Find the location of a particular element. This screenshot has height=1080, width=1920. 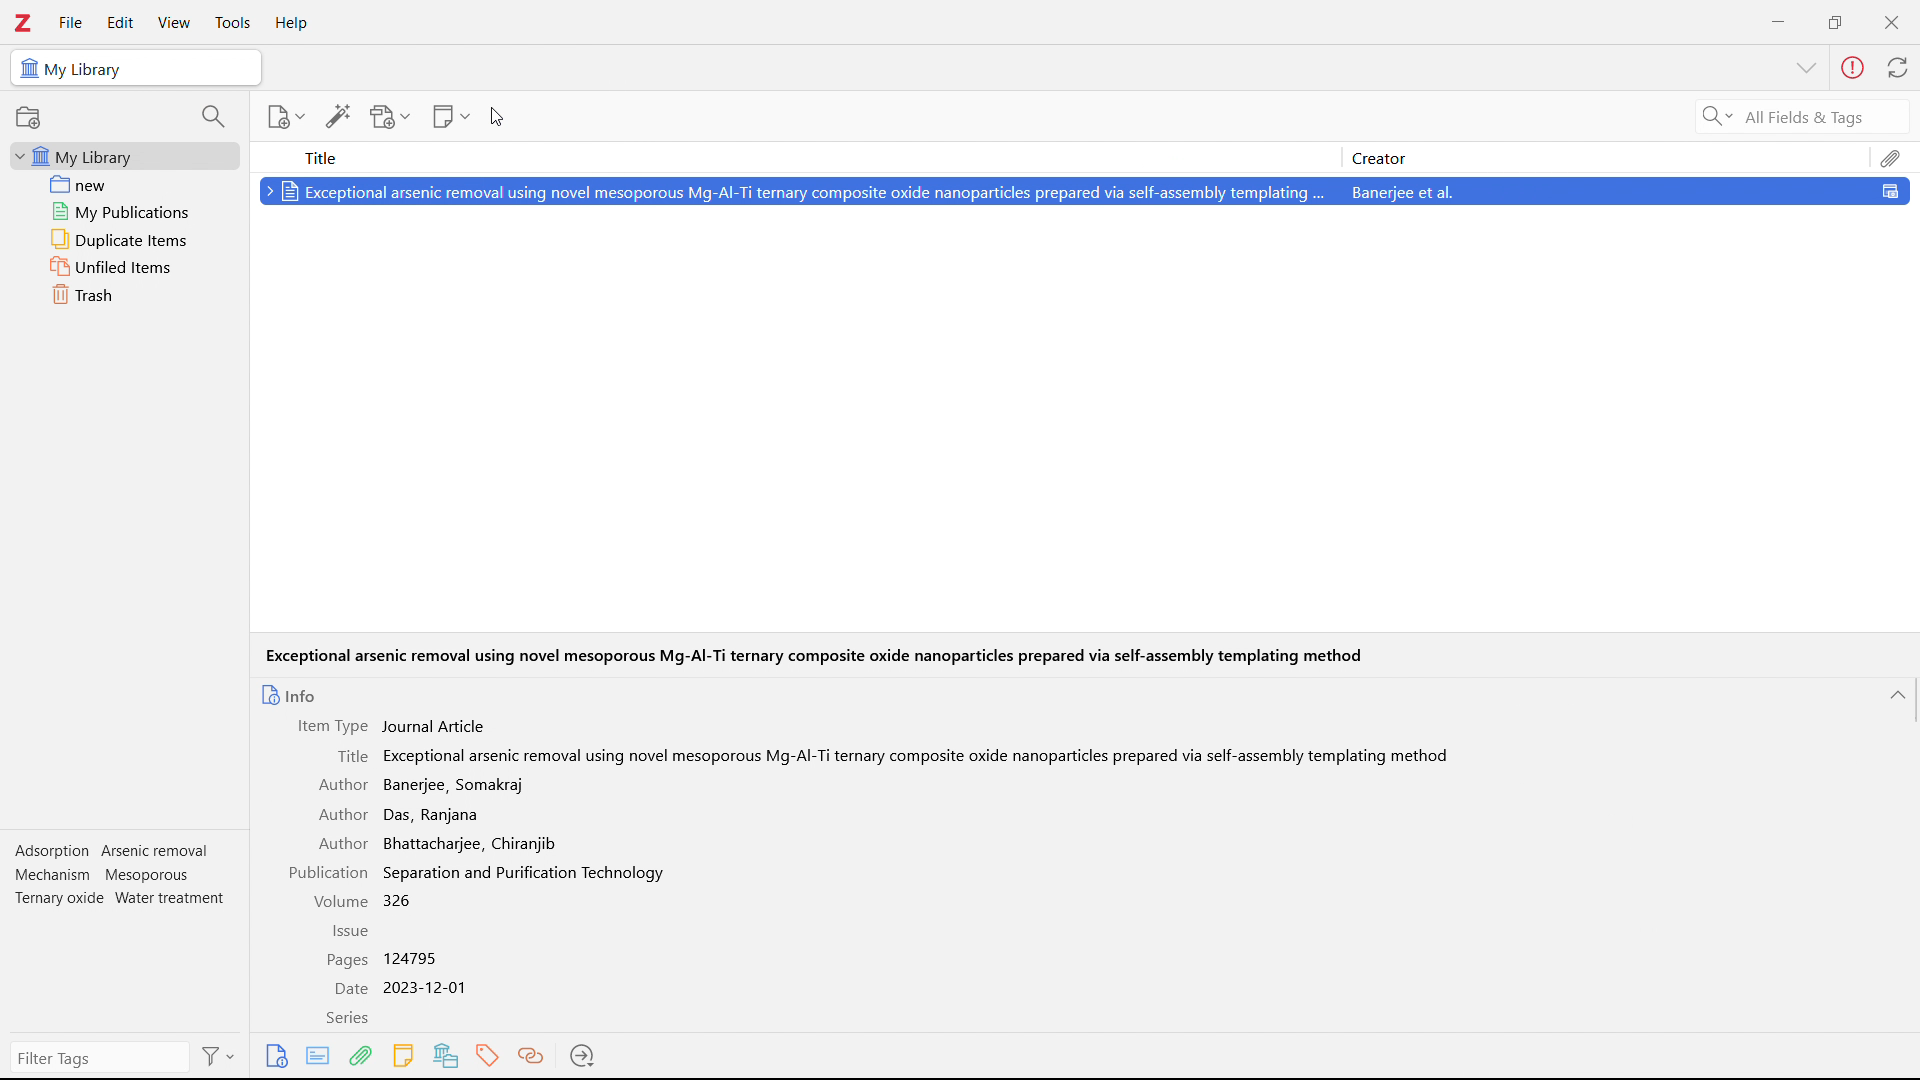

attachments is located at coordinates (362, 1058).